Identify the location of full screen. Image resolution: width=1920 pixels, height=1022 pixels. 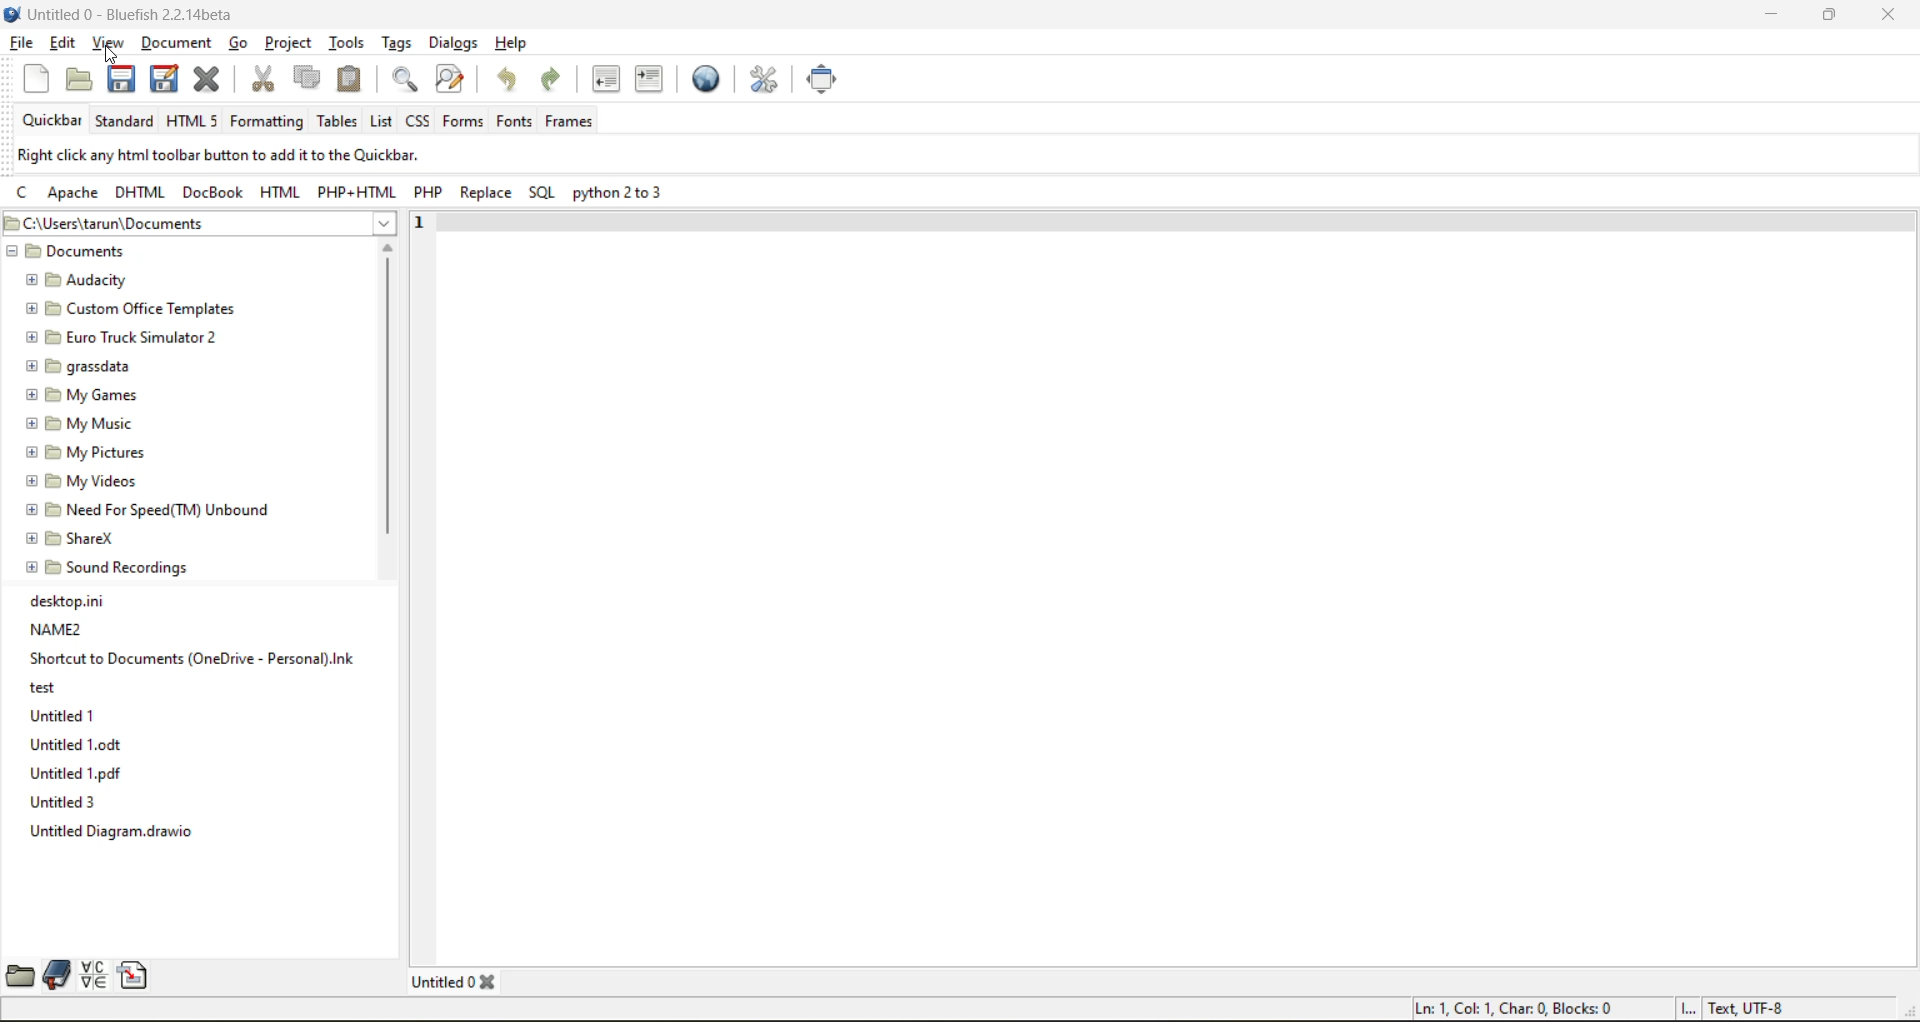
(827, 79).